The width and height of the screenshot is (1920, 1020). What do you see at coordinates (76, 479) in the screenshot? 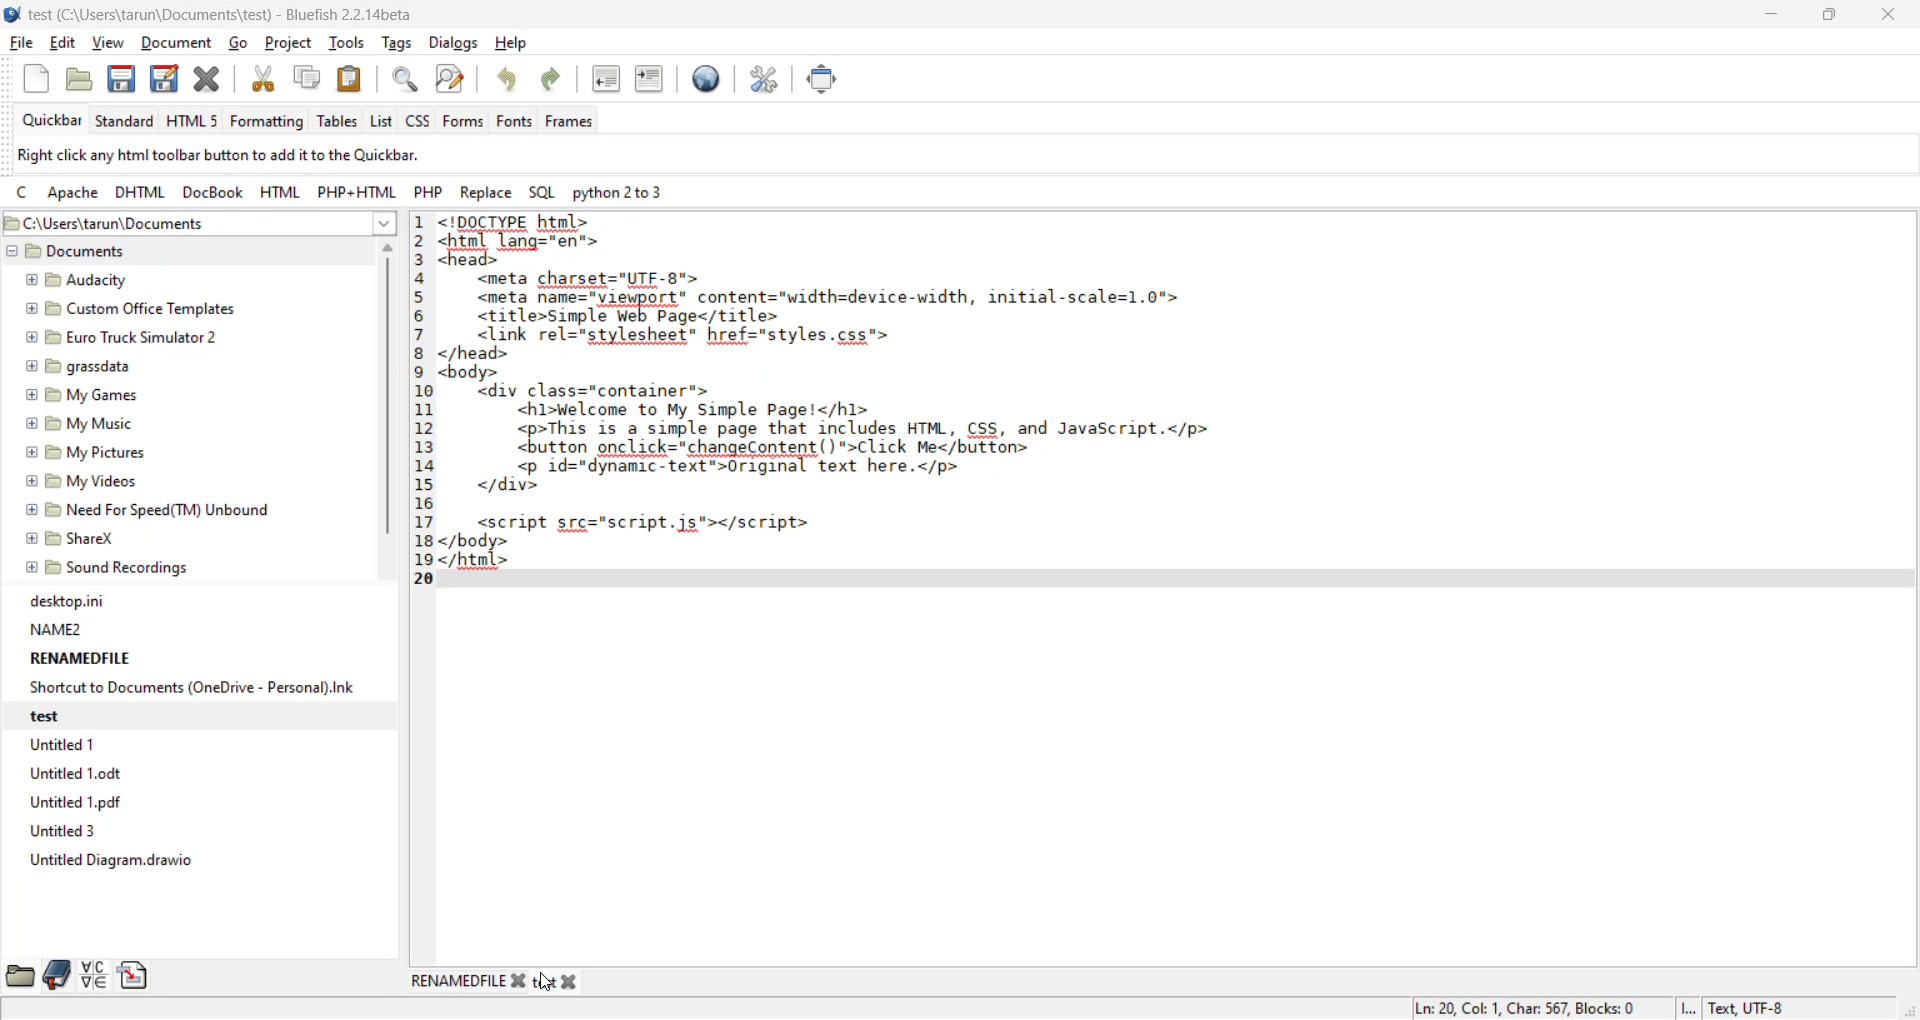
I see `My Videos` at bounding box center [76, 479].